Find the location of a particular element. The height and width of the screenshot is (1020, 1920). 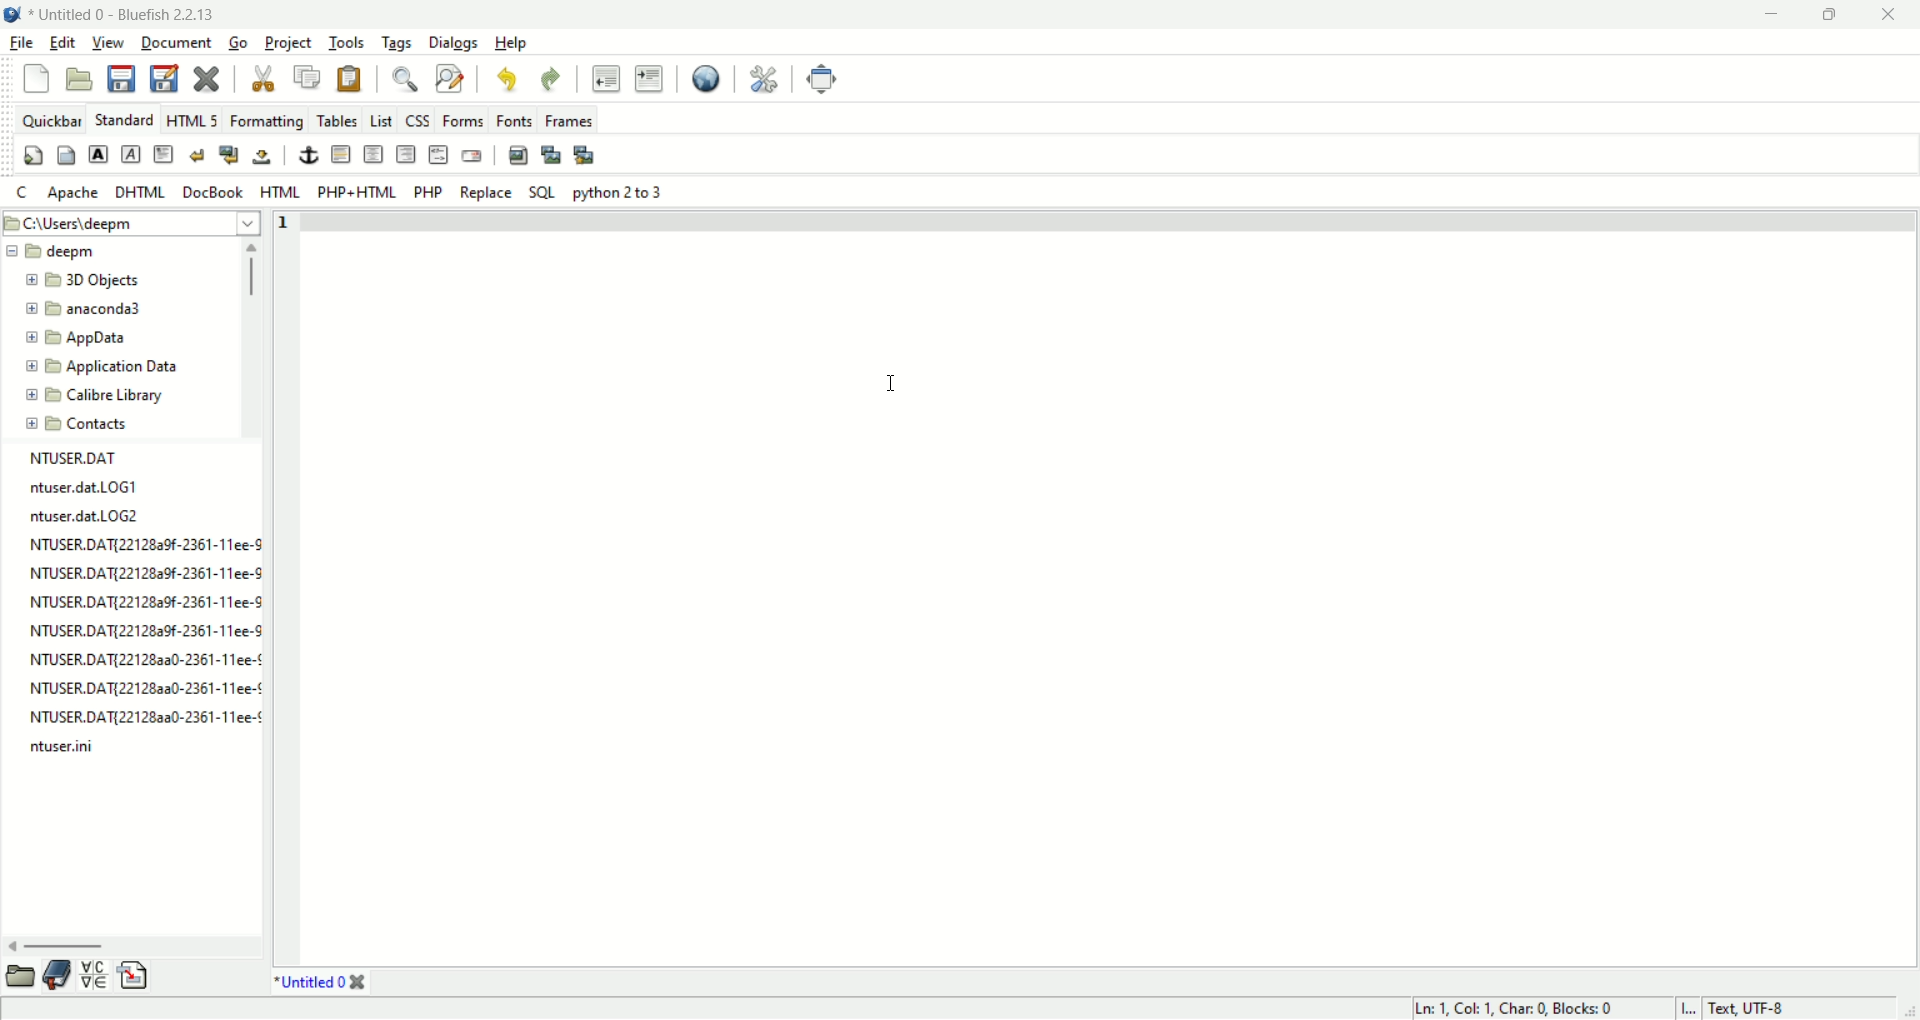

project is located at coordinates (291, 43).